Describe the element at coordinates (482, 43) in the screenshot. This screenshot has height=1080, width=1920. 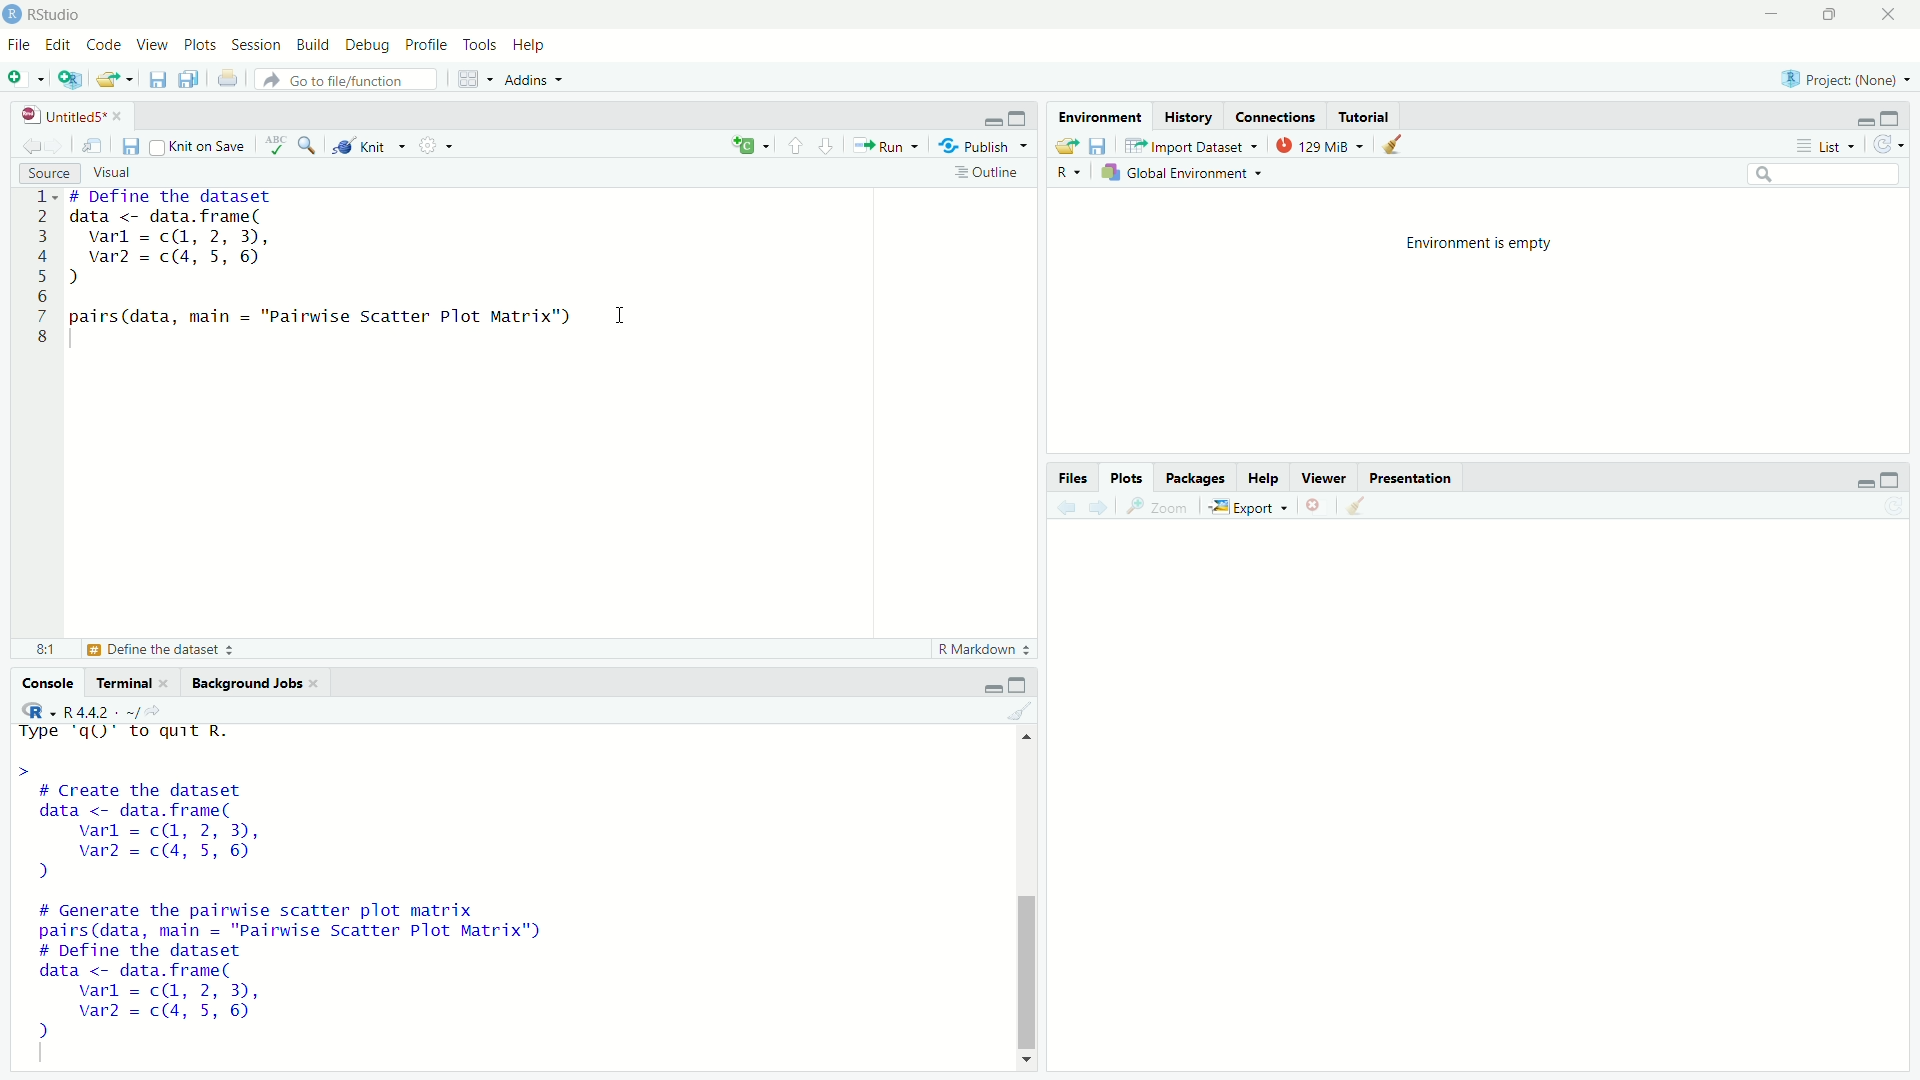
I see `Tools` at that location.